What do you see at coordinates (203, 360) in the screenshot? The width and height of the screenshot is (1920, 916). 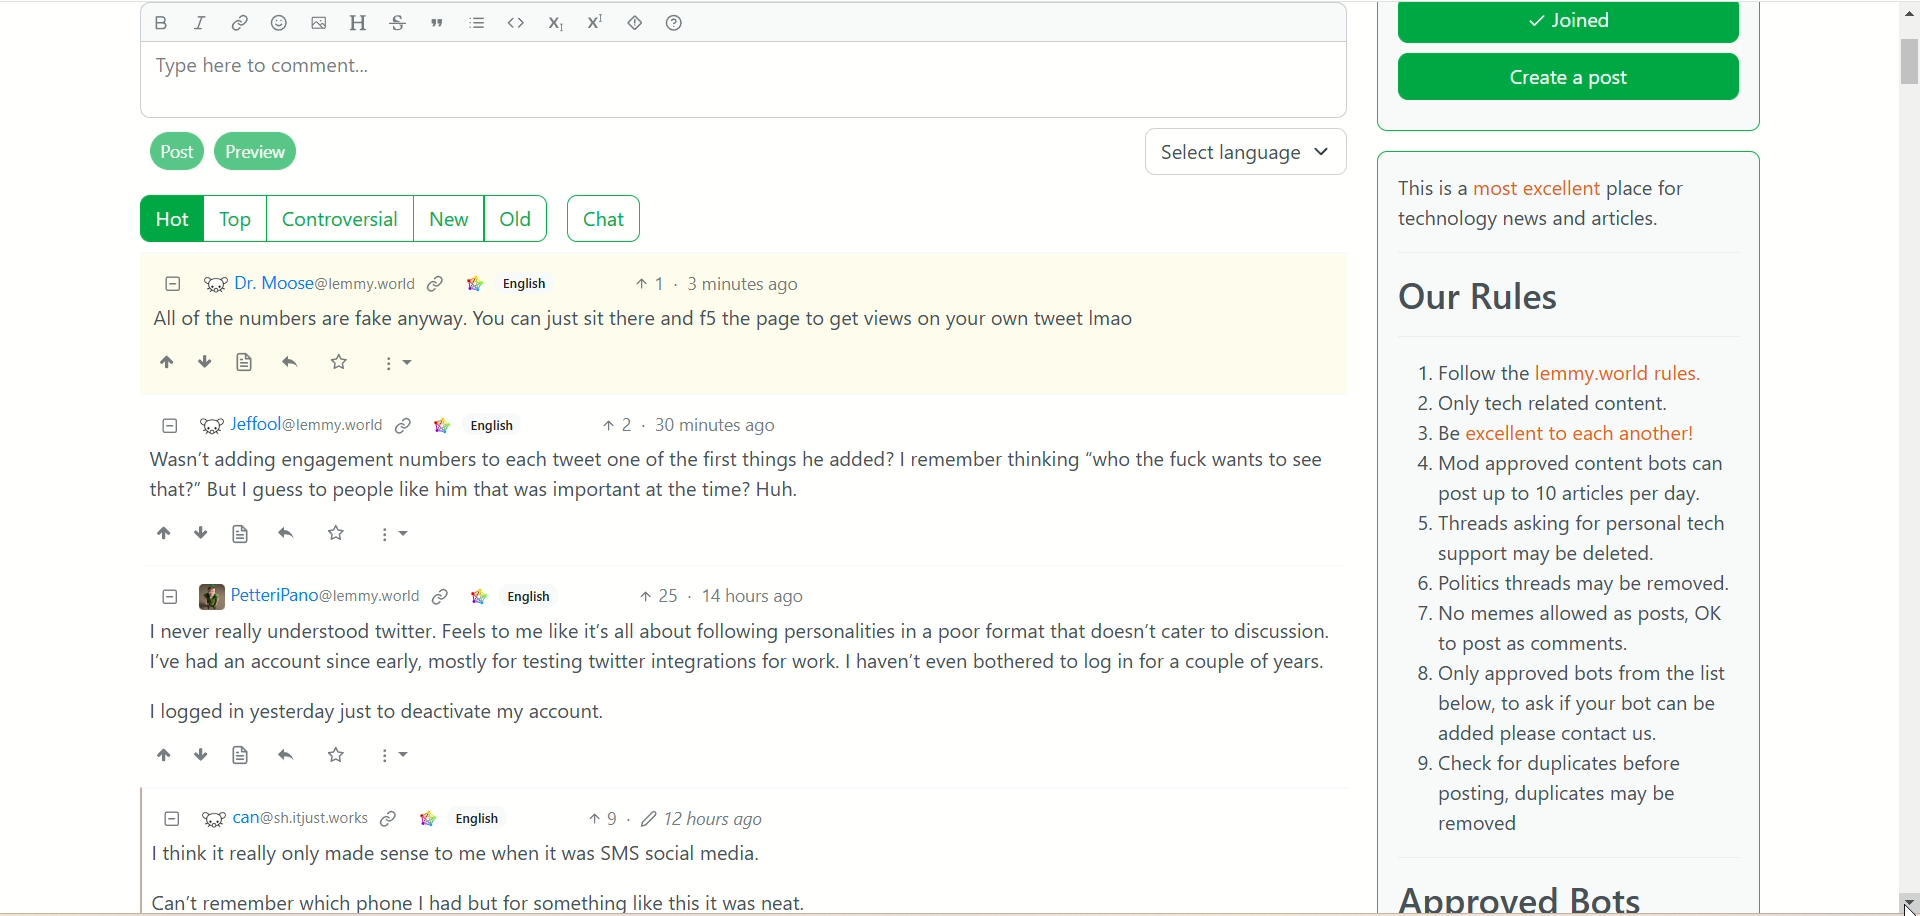 I see `Downvote` at bounding box center [203, 360].